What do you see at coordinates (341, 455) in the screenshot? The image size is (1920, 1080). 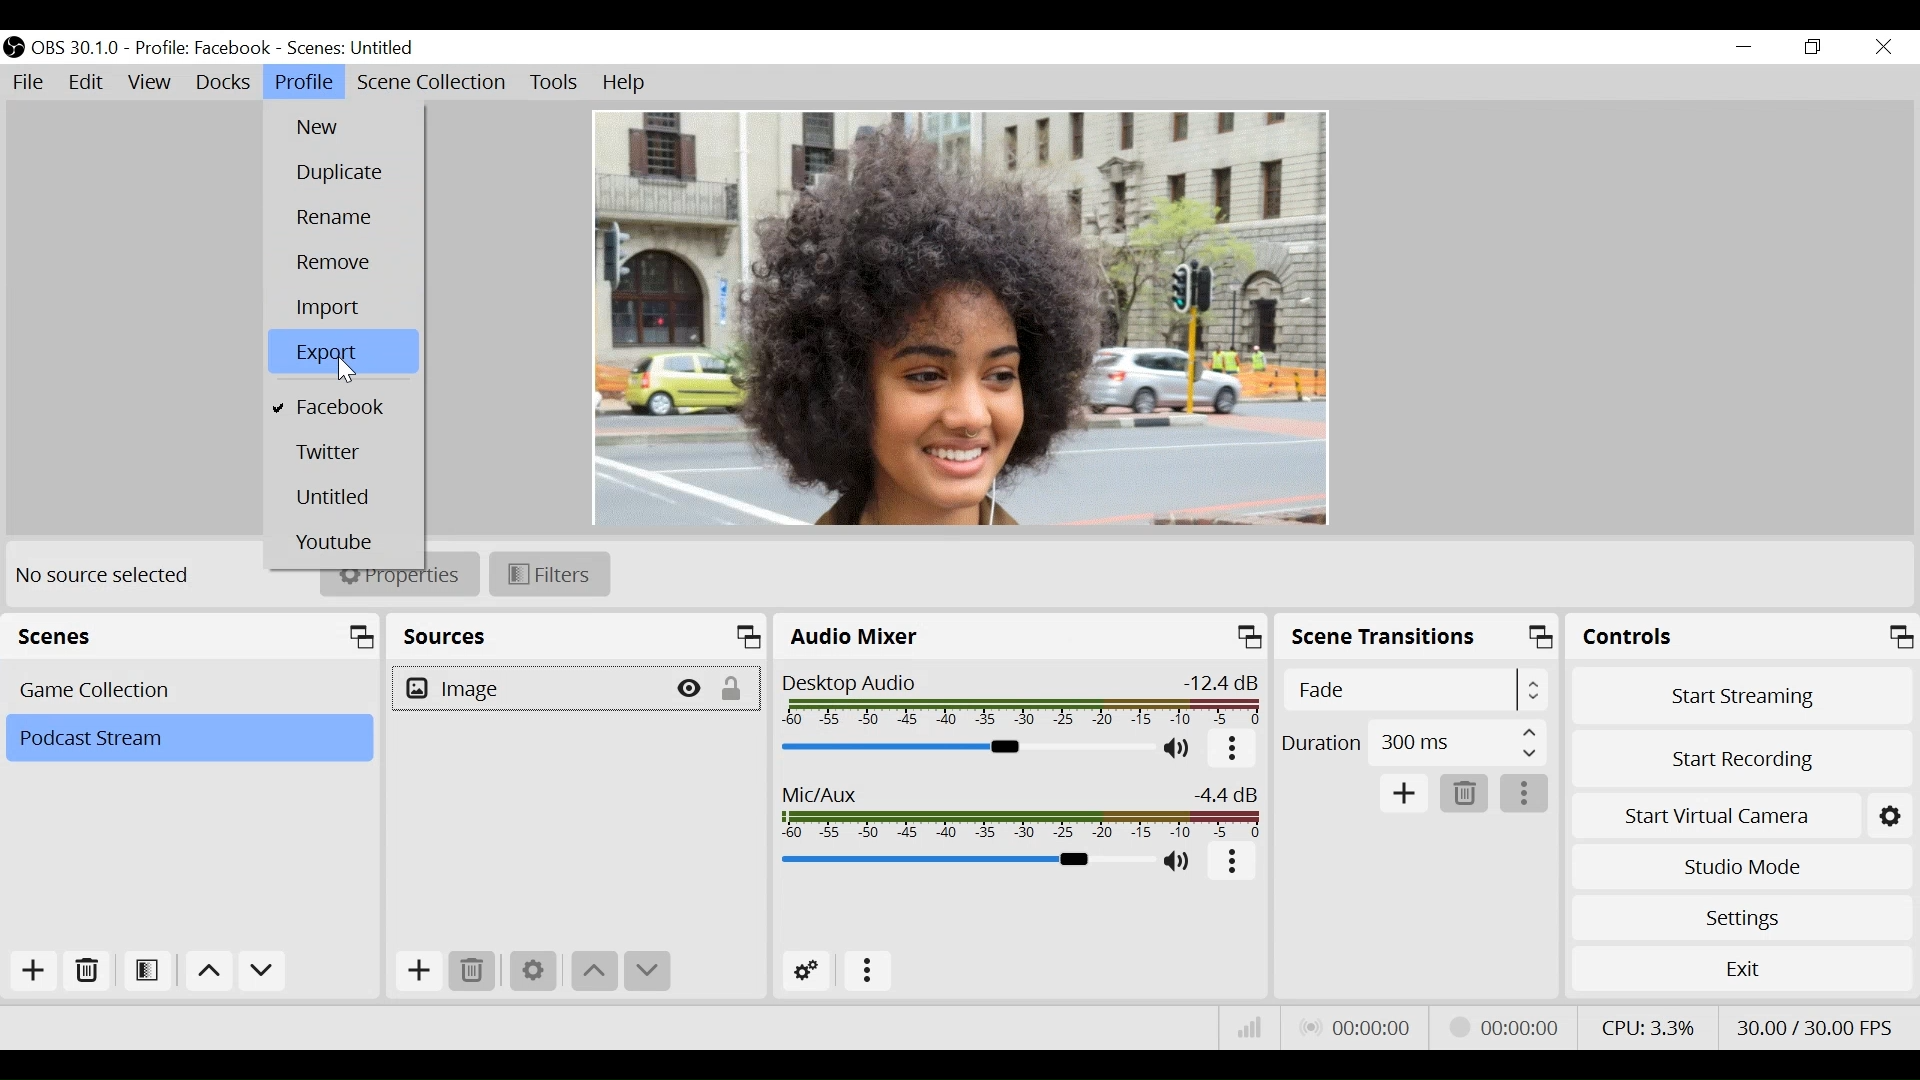 I see `Twitter` at bounding box center [341, 455].